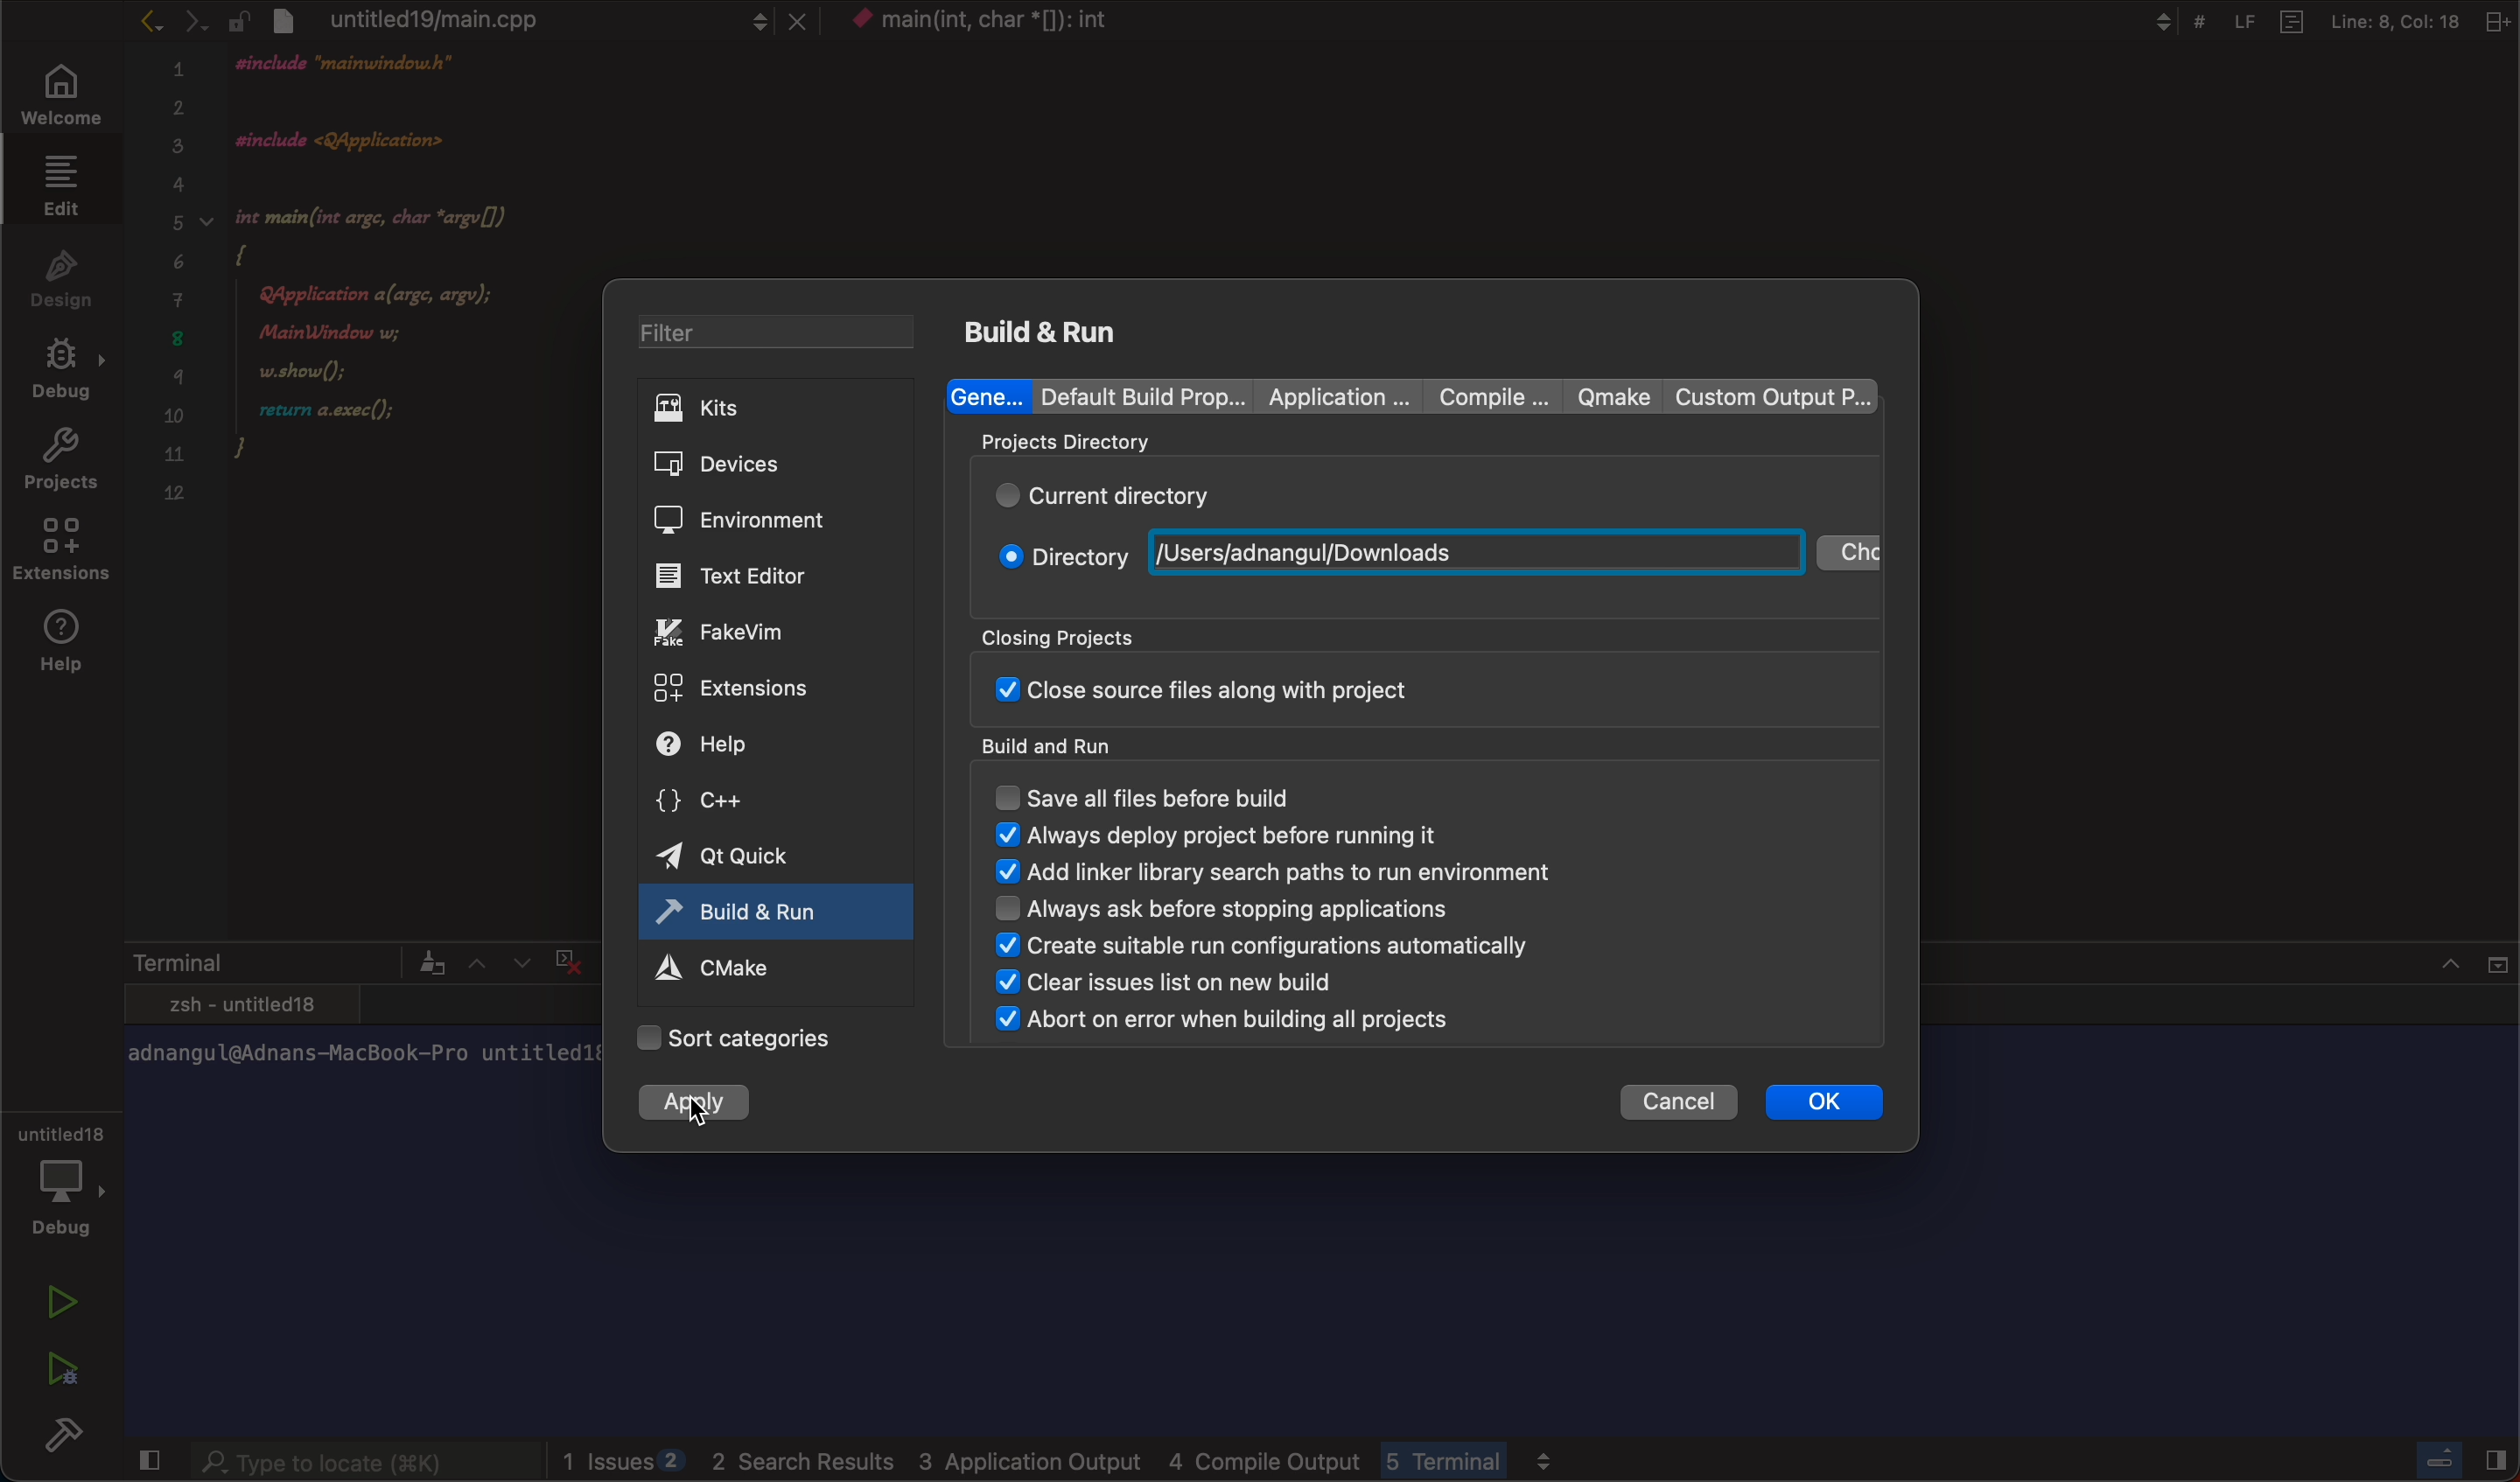 This screenshot has height=1482, width=2520. What do you see at coordinates (742, 800) in the screenshot?
I see `c++` at bounding box center [742, 800].